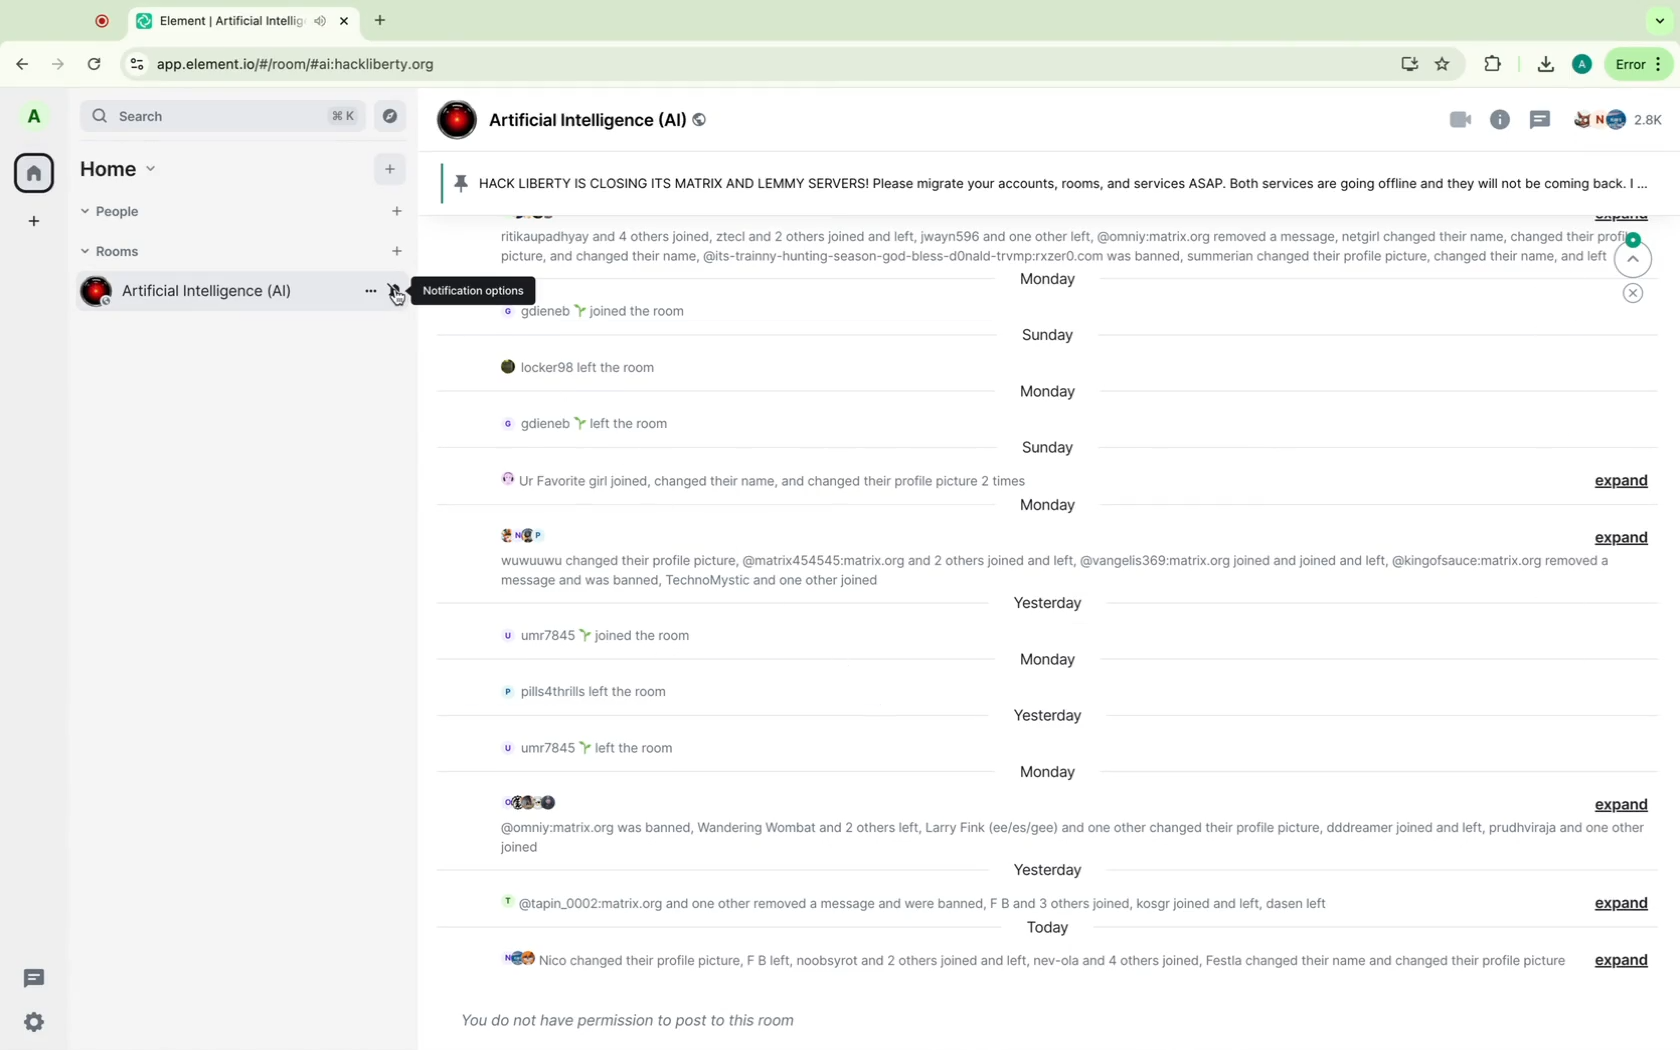 This screenshot has height=1050, width=1680. Describe the element at coordinates (34, 220) in the screenshot. I see `create a space` at that location.